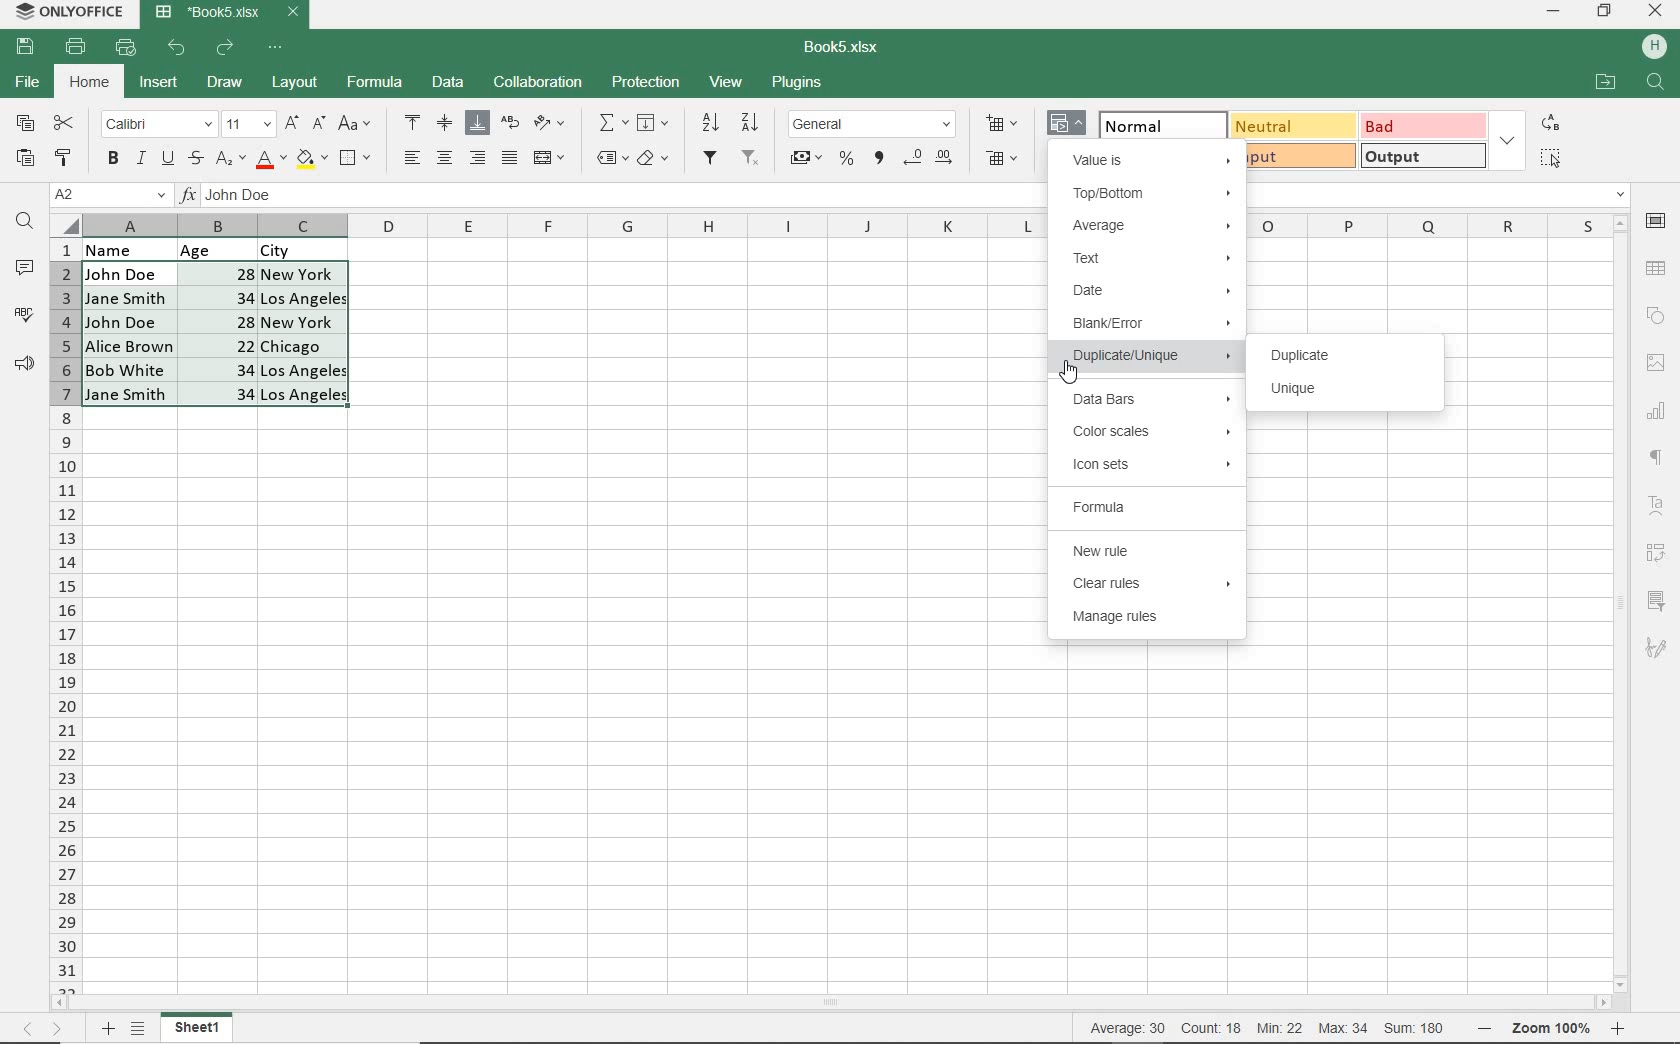 The width and height of the screenshot is (1680, 1044). I want to click on HP, so click(1654, 48).